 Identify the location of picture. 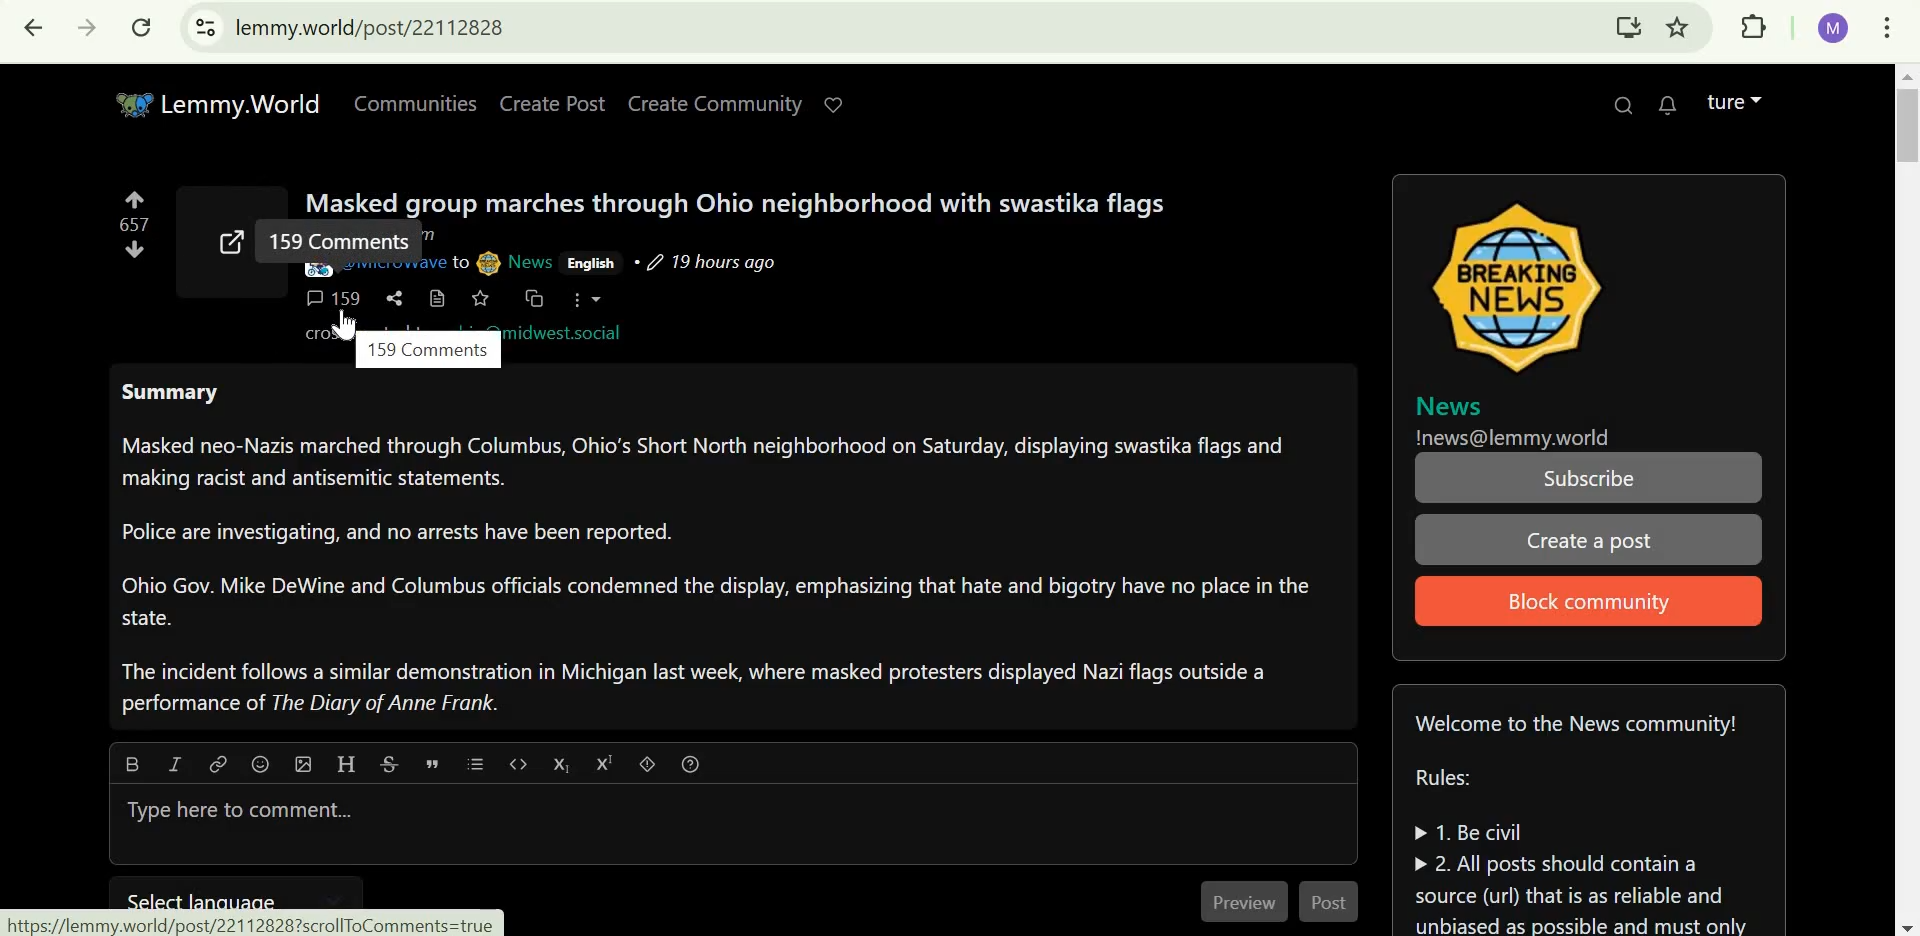
(488, 262).